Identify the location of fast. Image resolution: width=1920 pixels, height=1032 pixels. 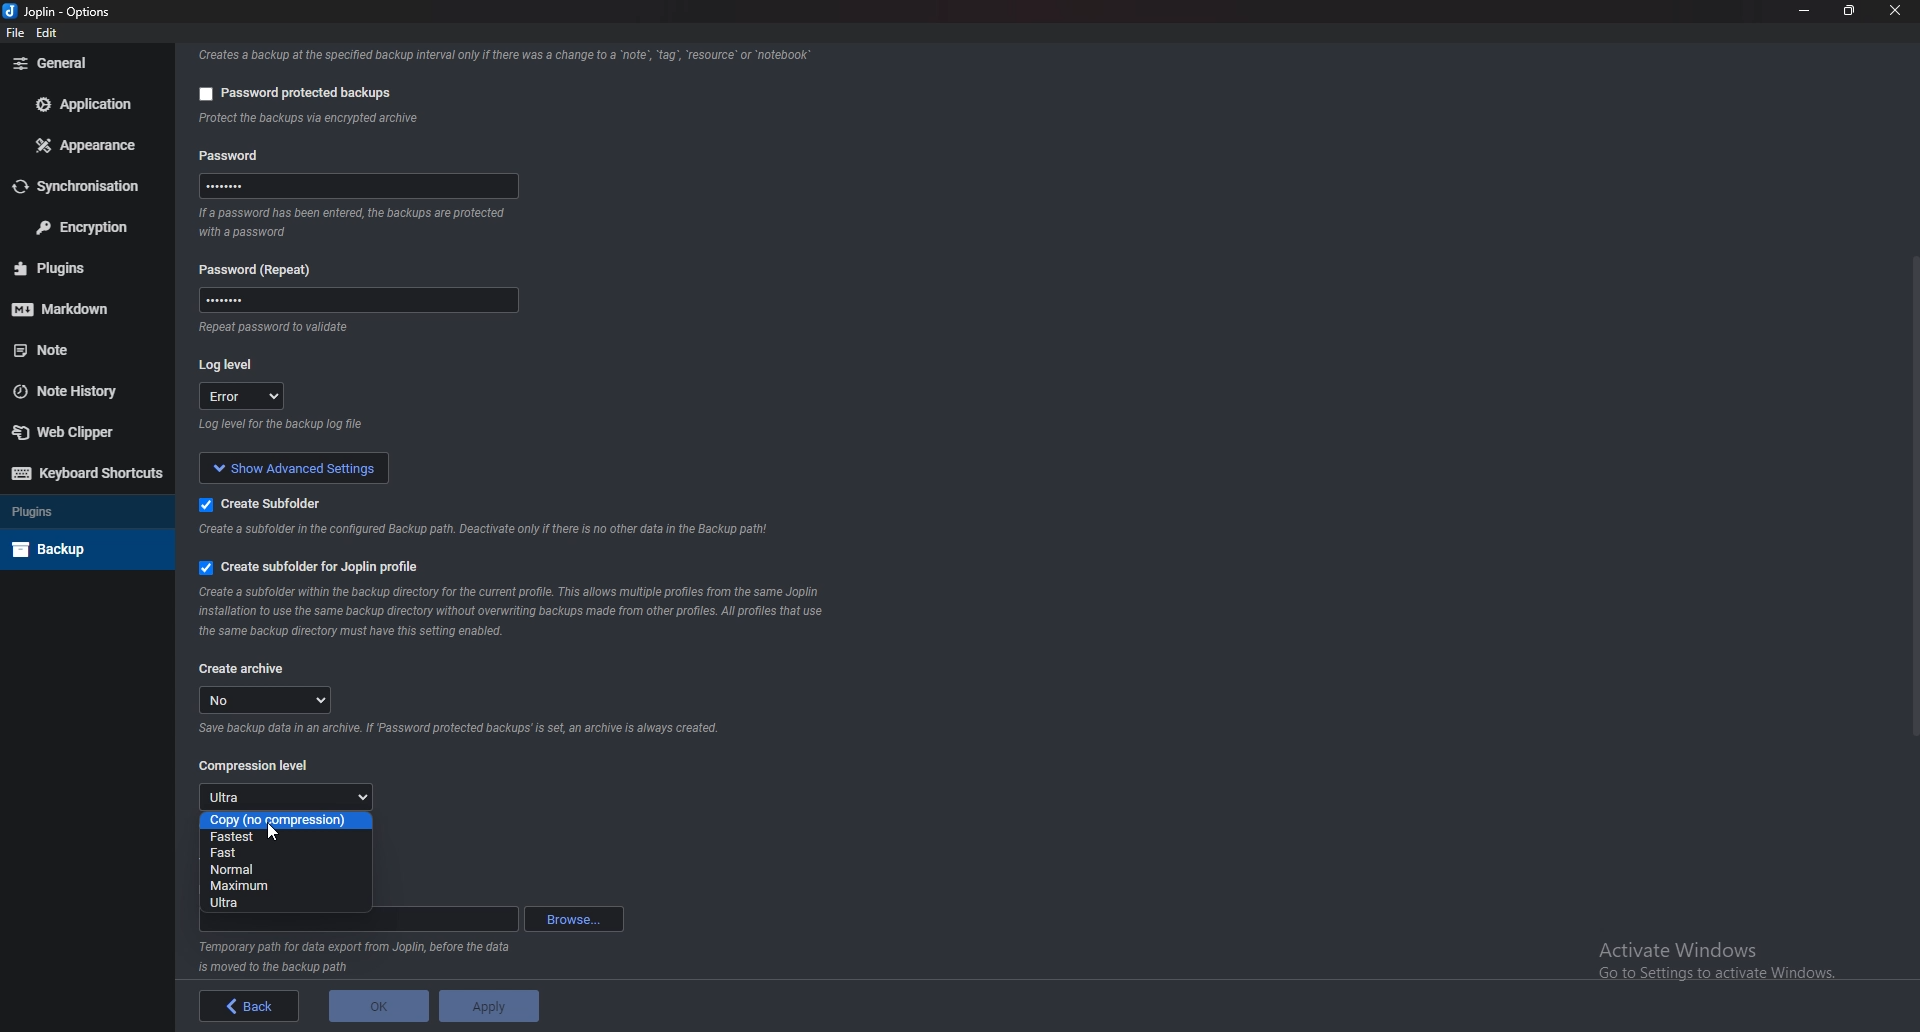
(285, 853).